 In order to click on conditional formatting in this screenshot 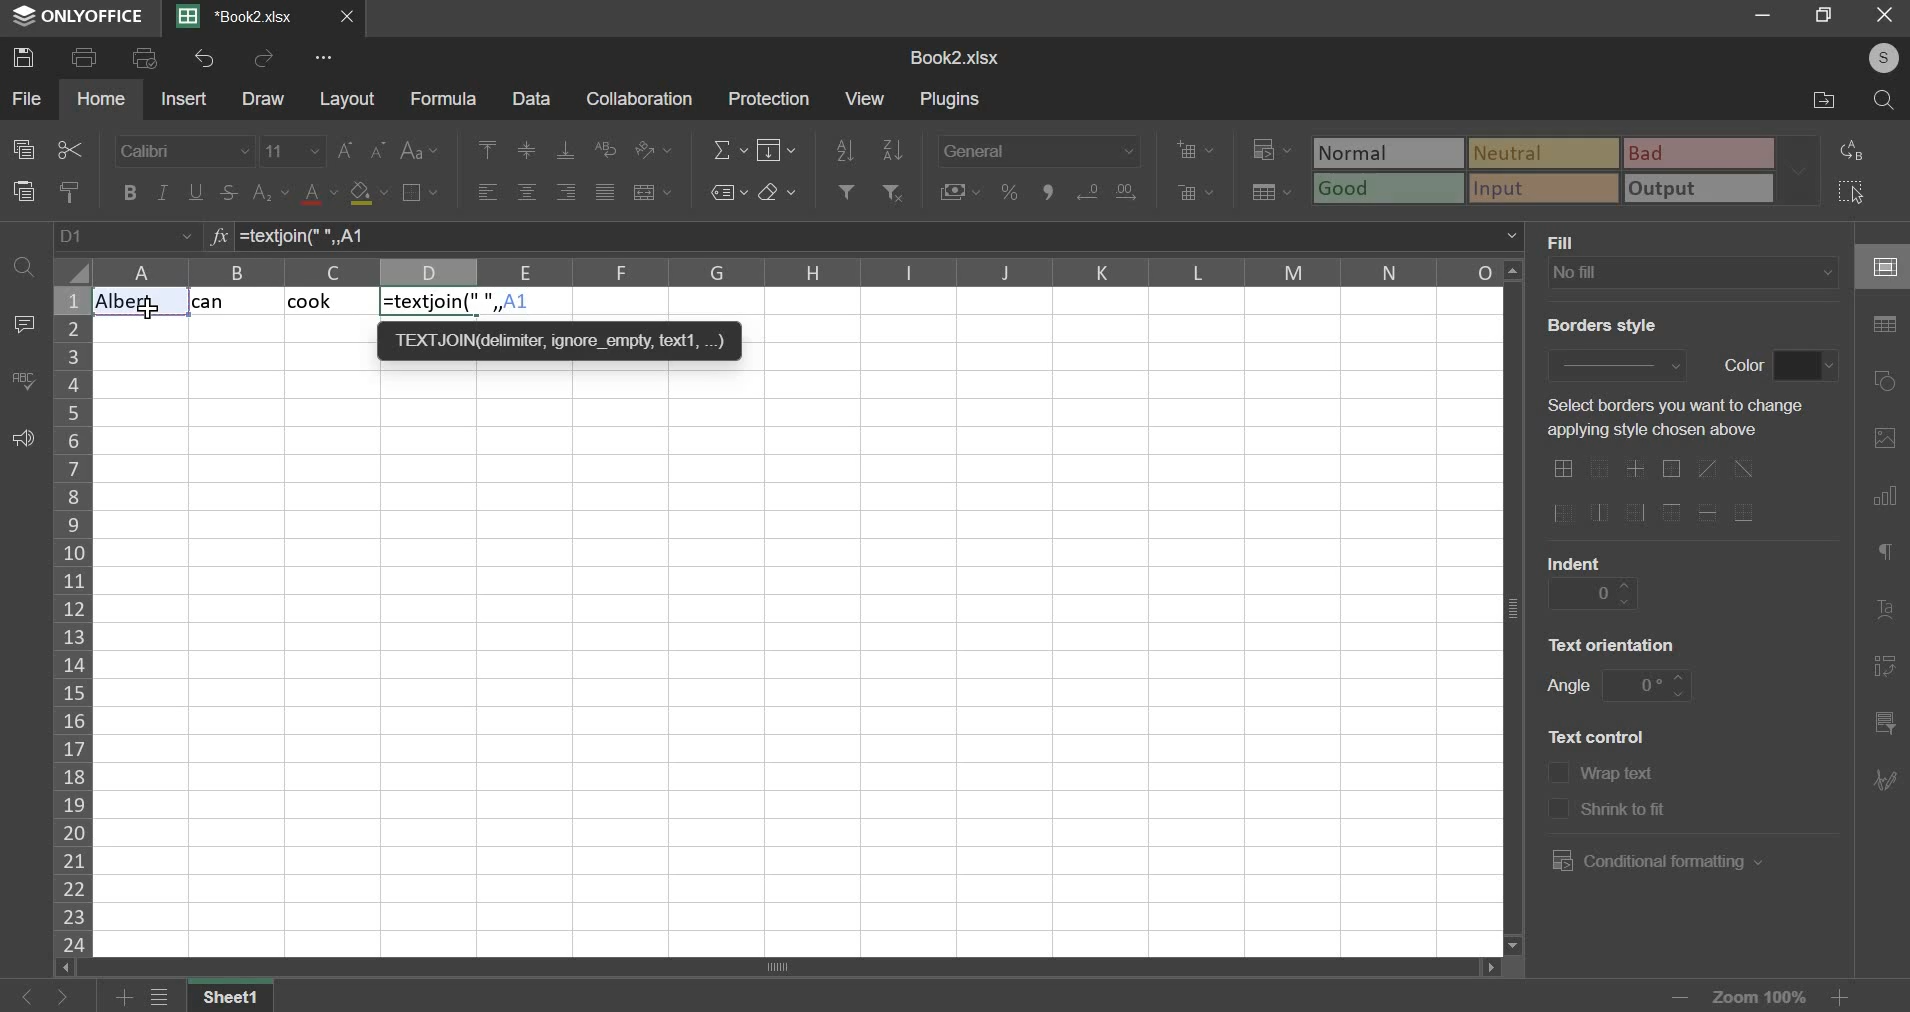, I will do `click(1269, 151)`.